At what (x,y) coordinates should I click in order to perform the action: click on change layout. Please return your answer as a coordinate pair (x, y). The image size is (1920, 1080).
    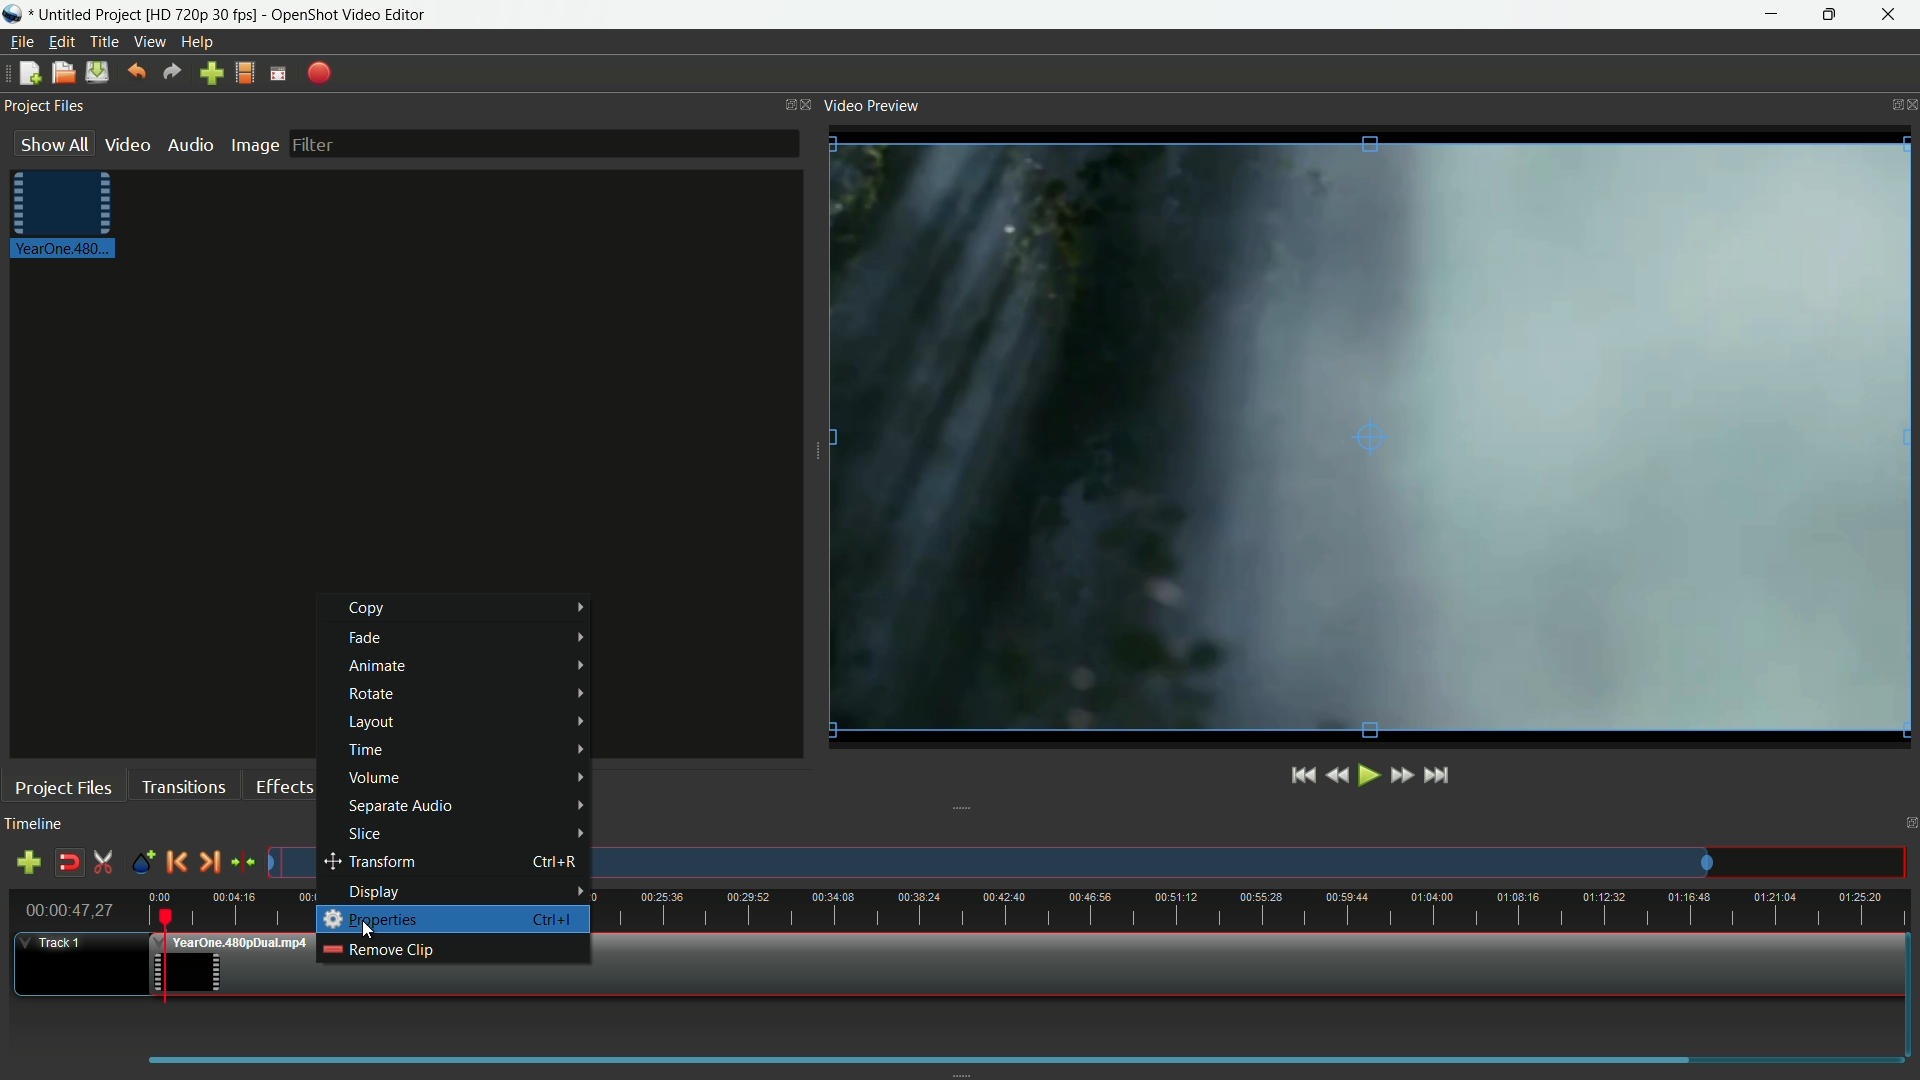
    Looking at the image, I should click on (784, 104).